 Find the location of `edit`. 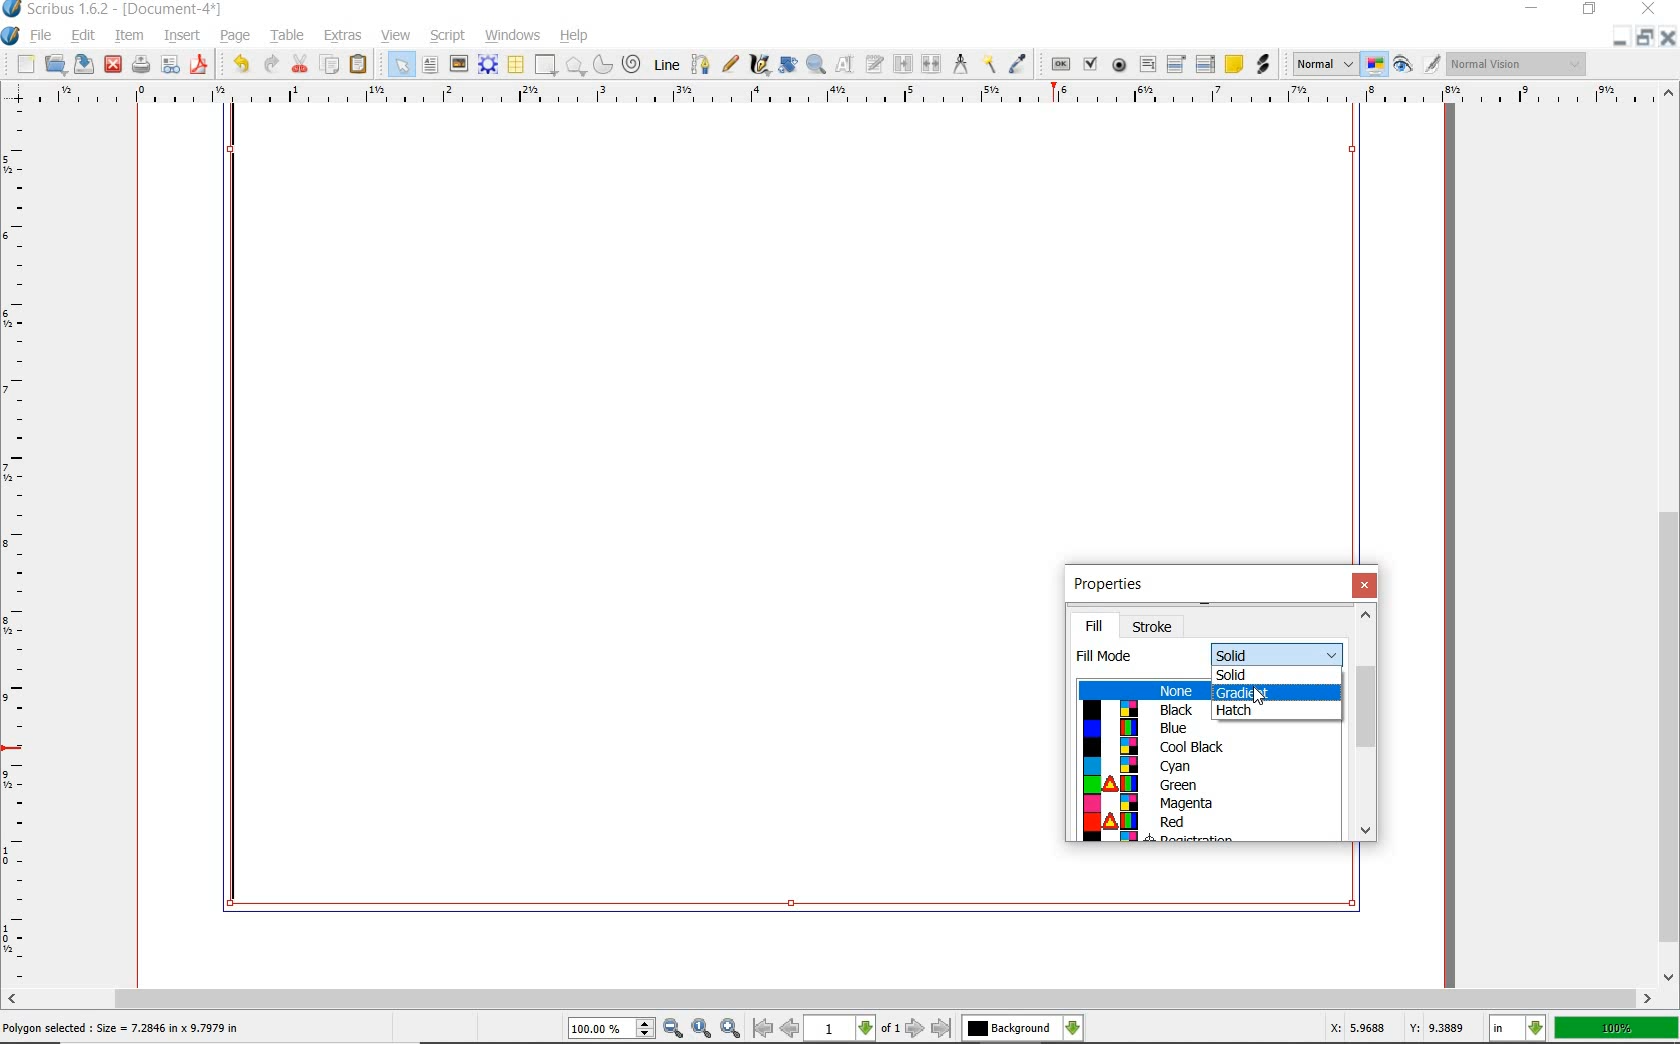

edit is located at coordinates (84, 35).